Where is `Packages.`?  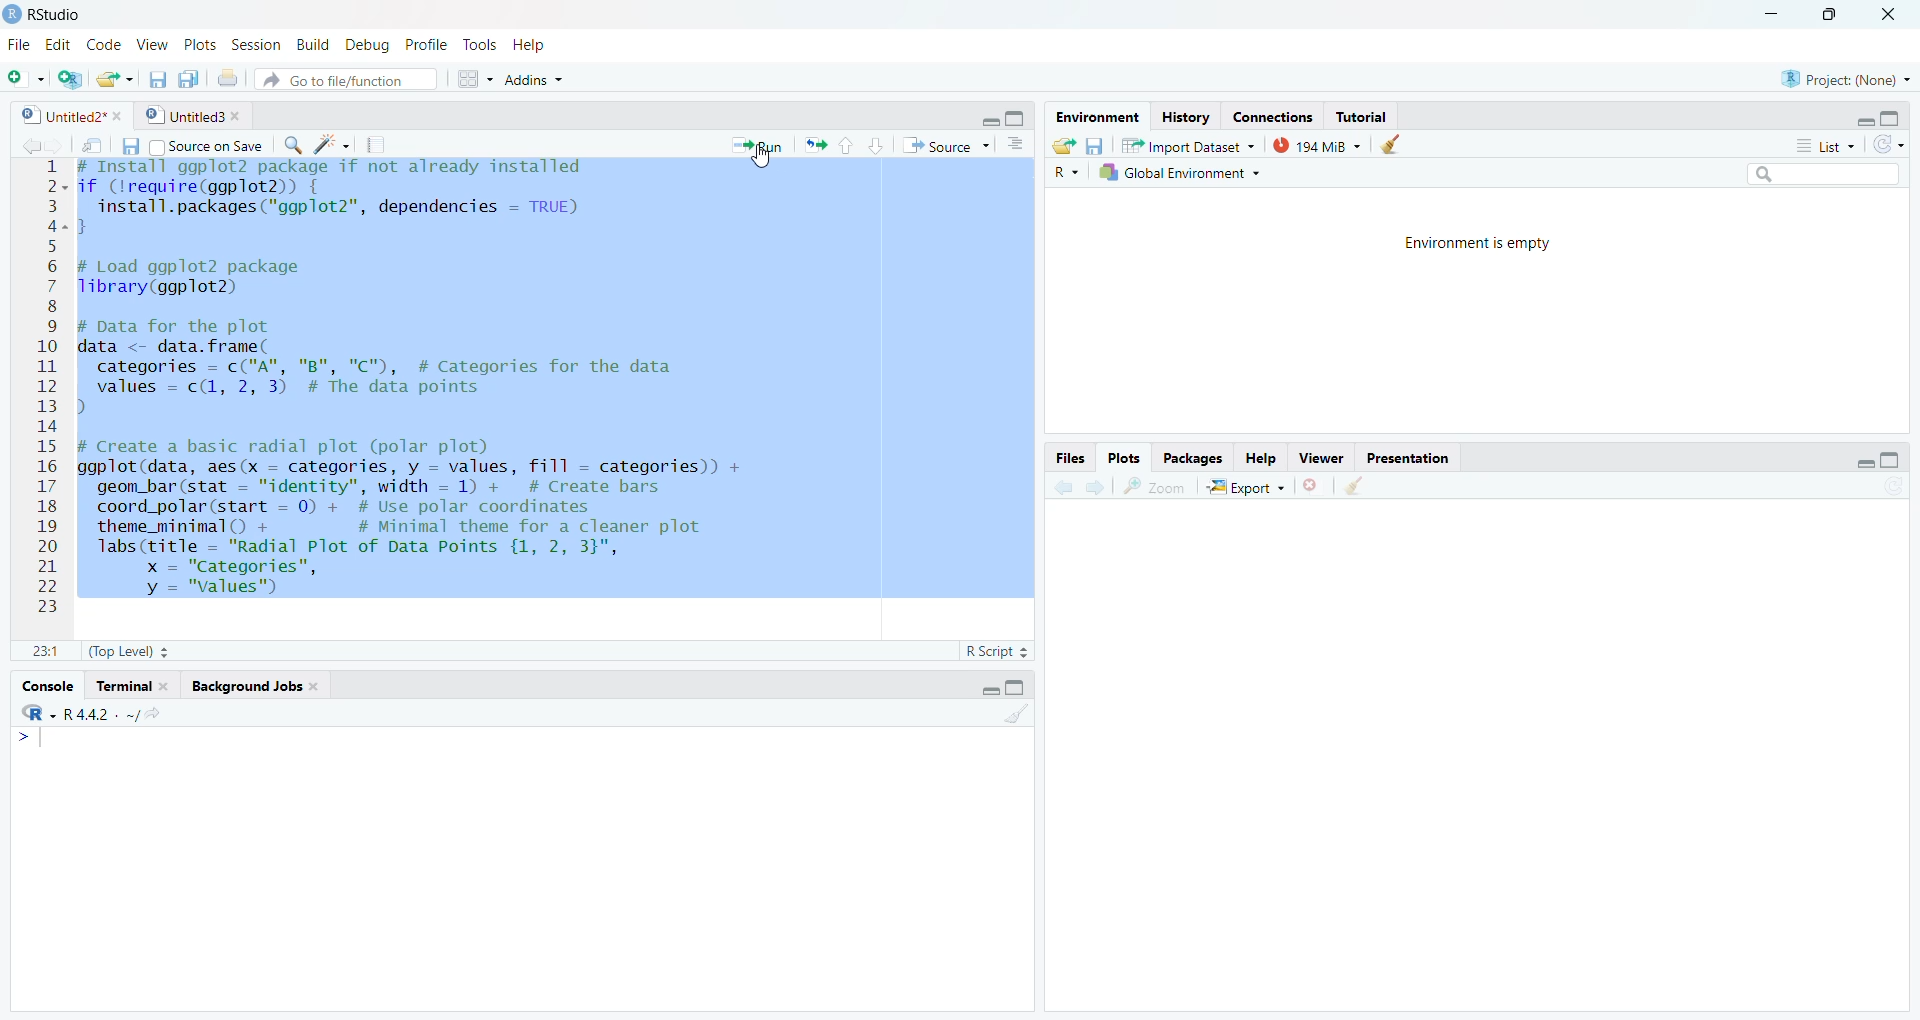
Packages. is located at coordinates (1193, 459).